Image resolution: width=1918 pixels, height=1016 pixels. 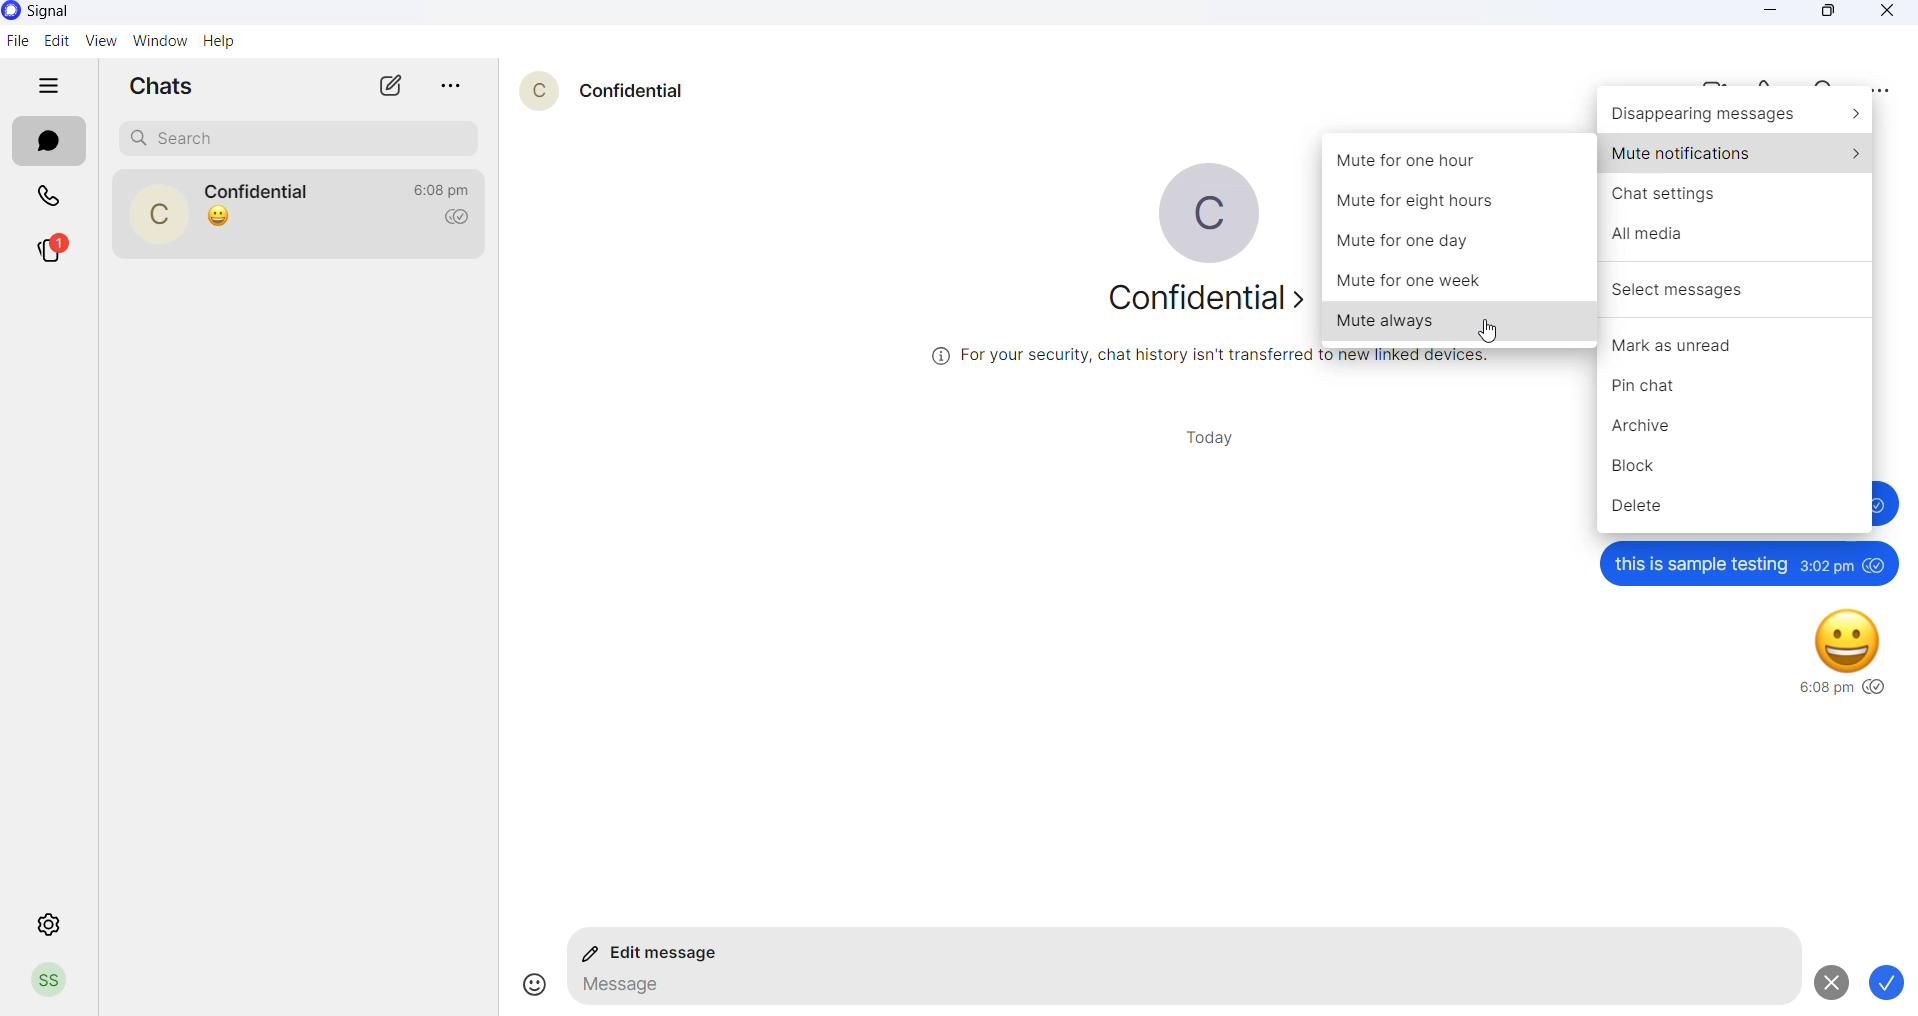 What do you see at coordinates (1704, 81) in the screenshot?
I see `video call` at bounding box center [1704, 81].